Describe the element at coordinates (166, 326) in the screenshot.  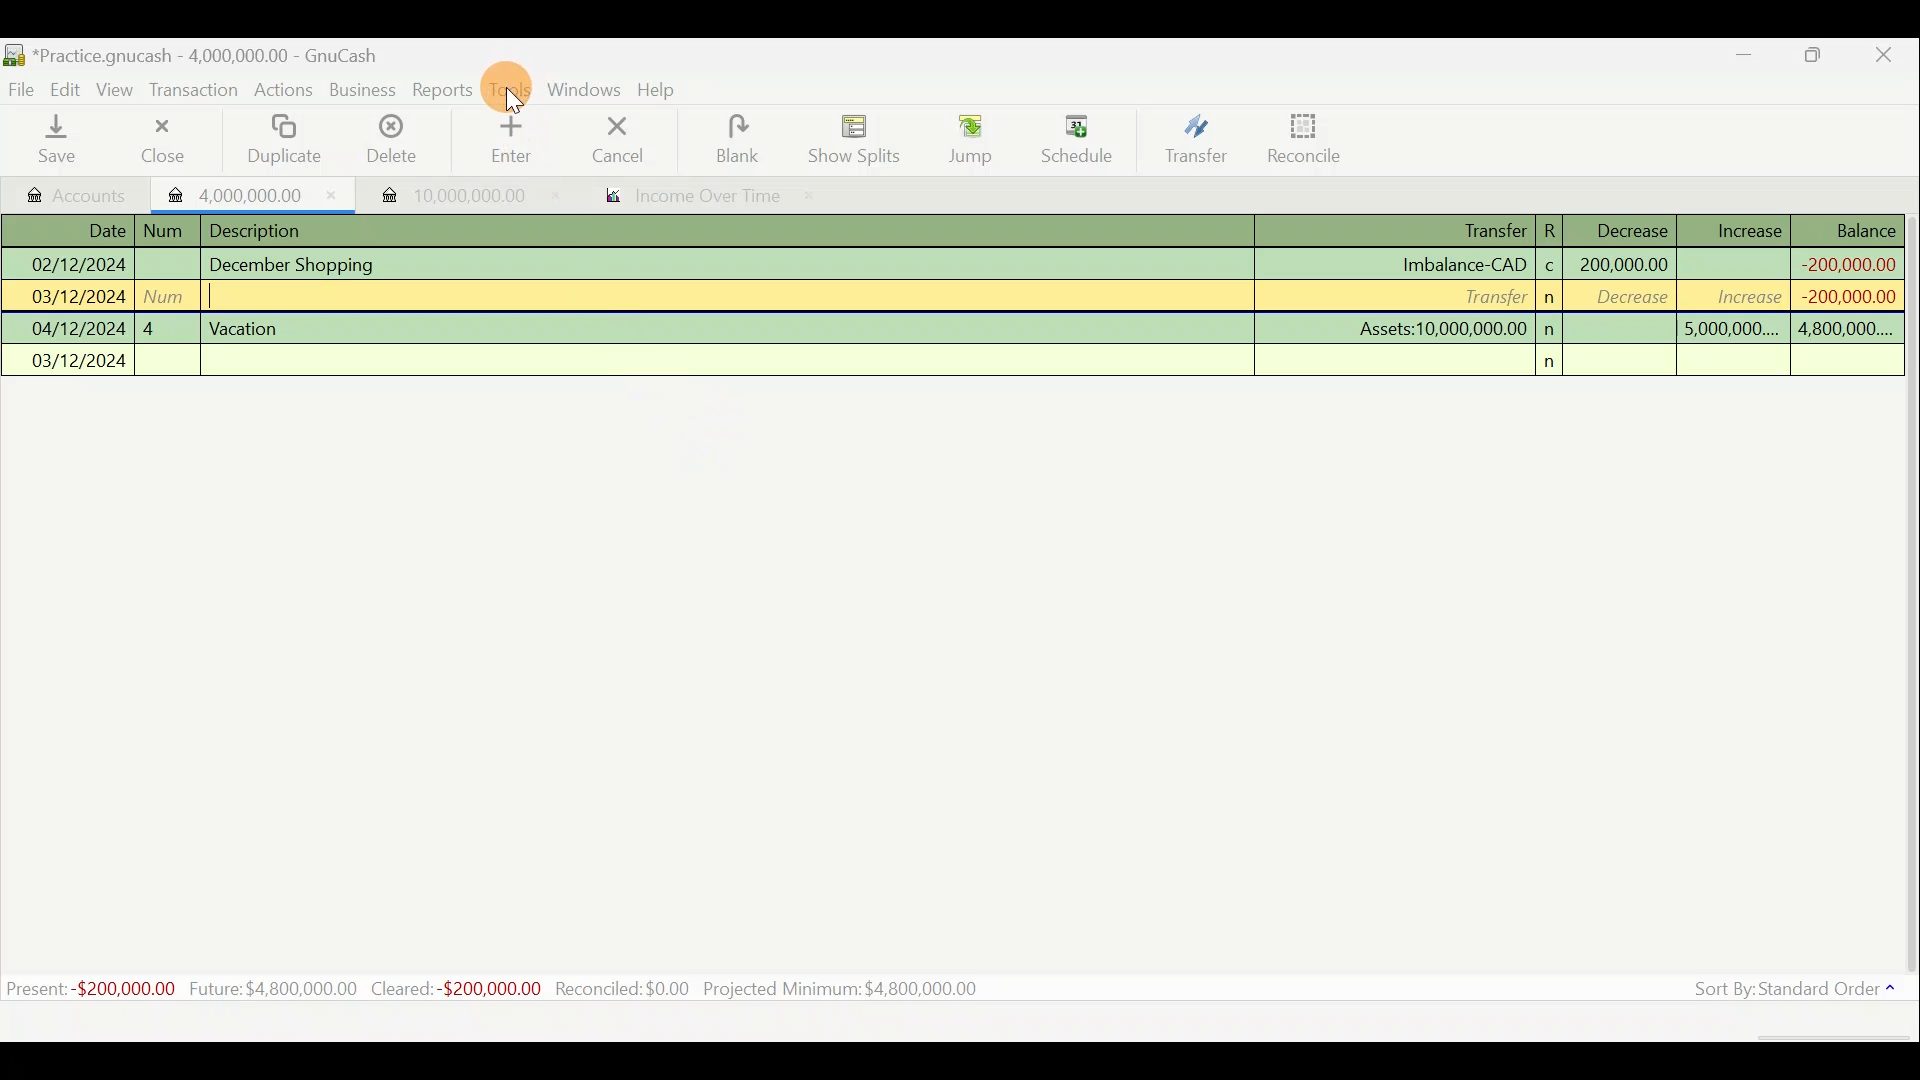
I see `4` at that location.